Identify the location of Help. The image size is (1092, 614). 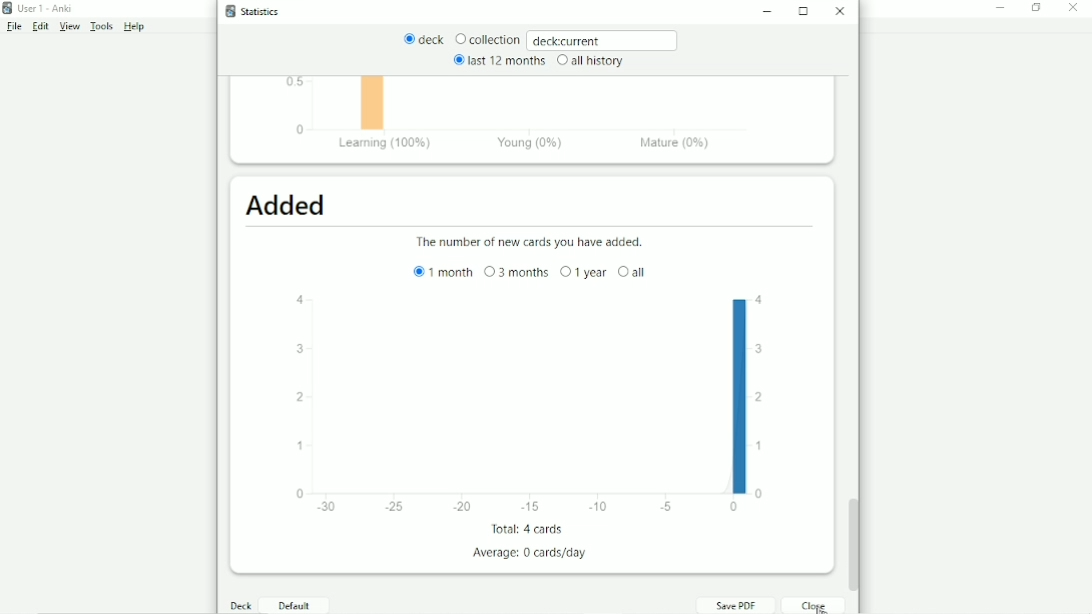
(135, 27).